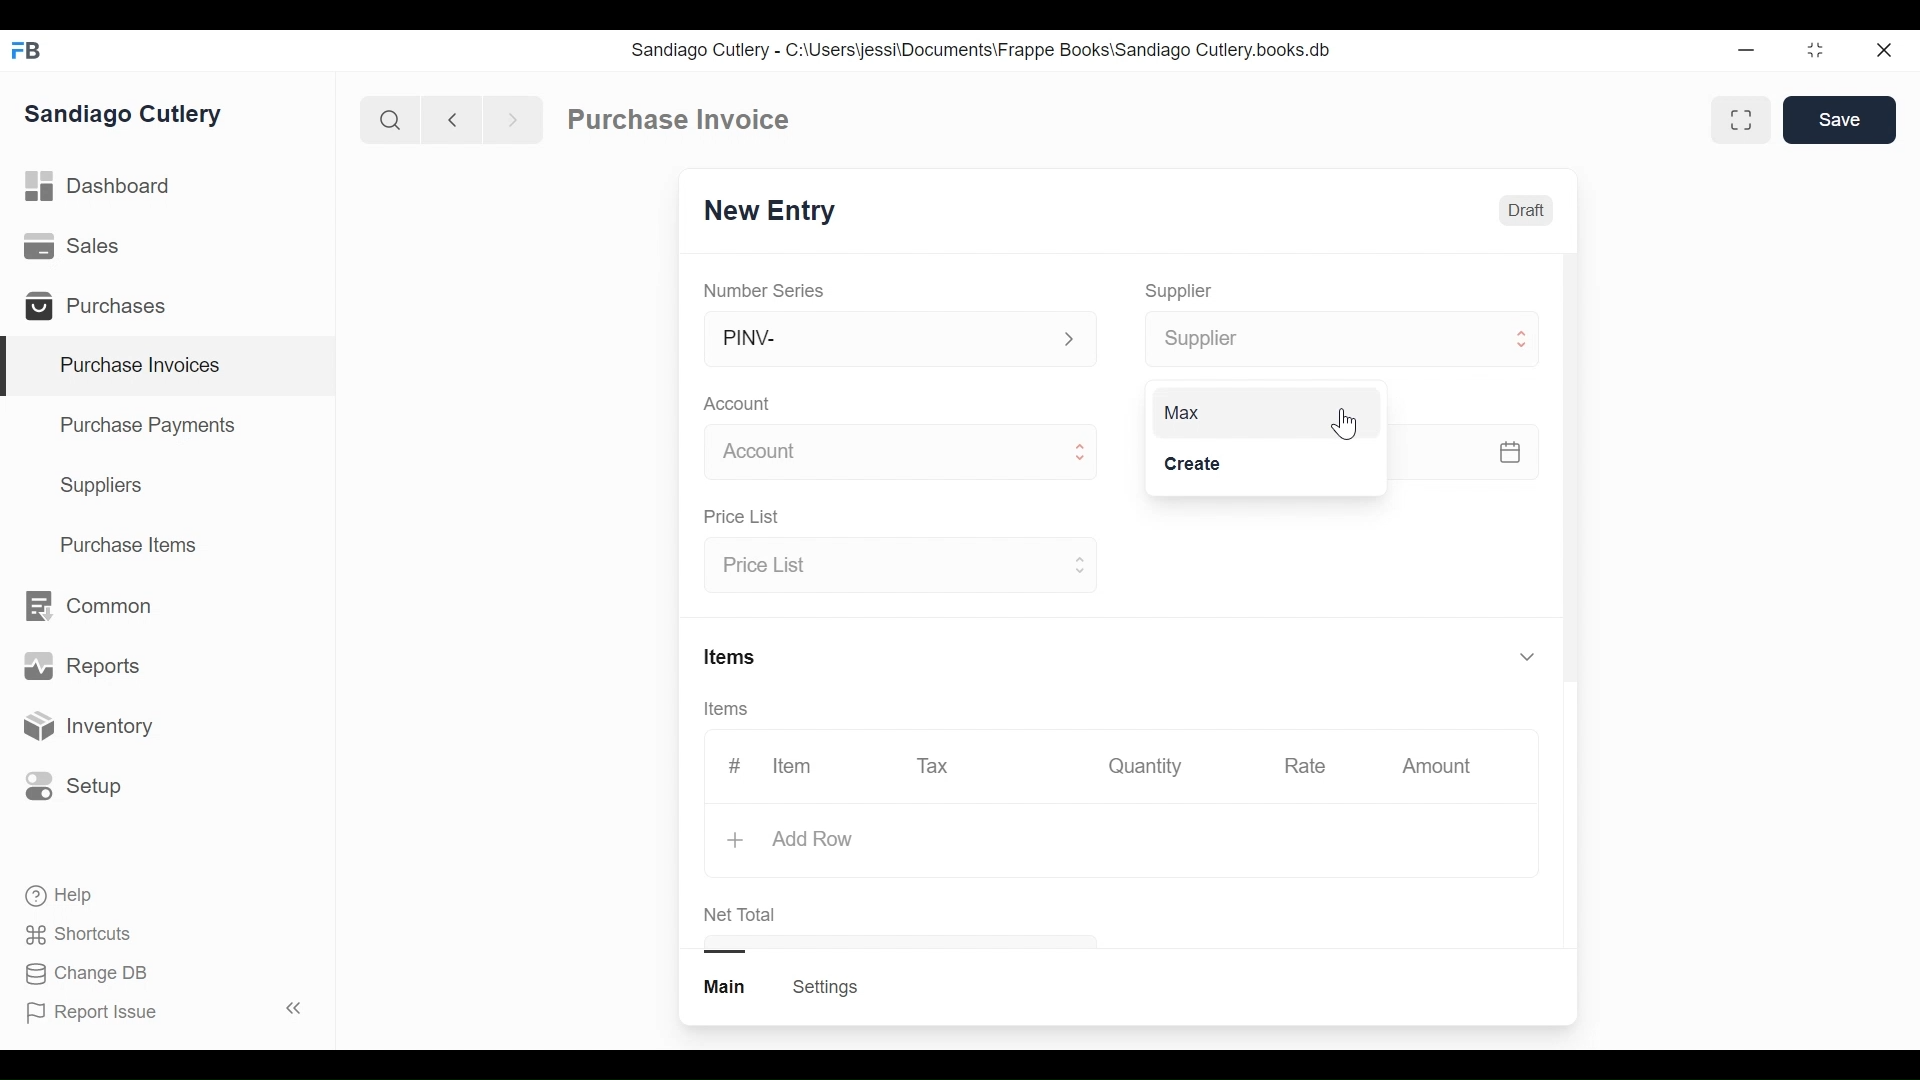  I want to click on Help, so click(61, 896).